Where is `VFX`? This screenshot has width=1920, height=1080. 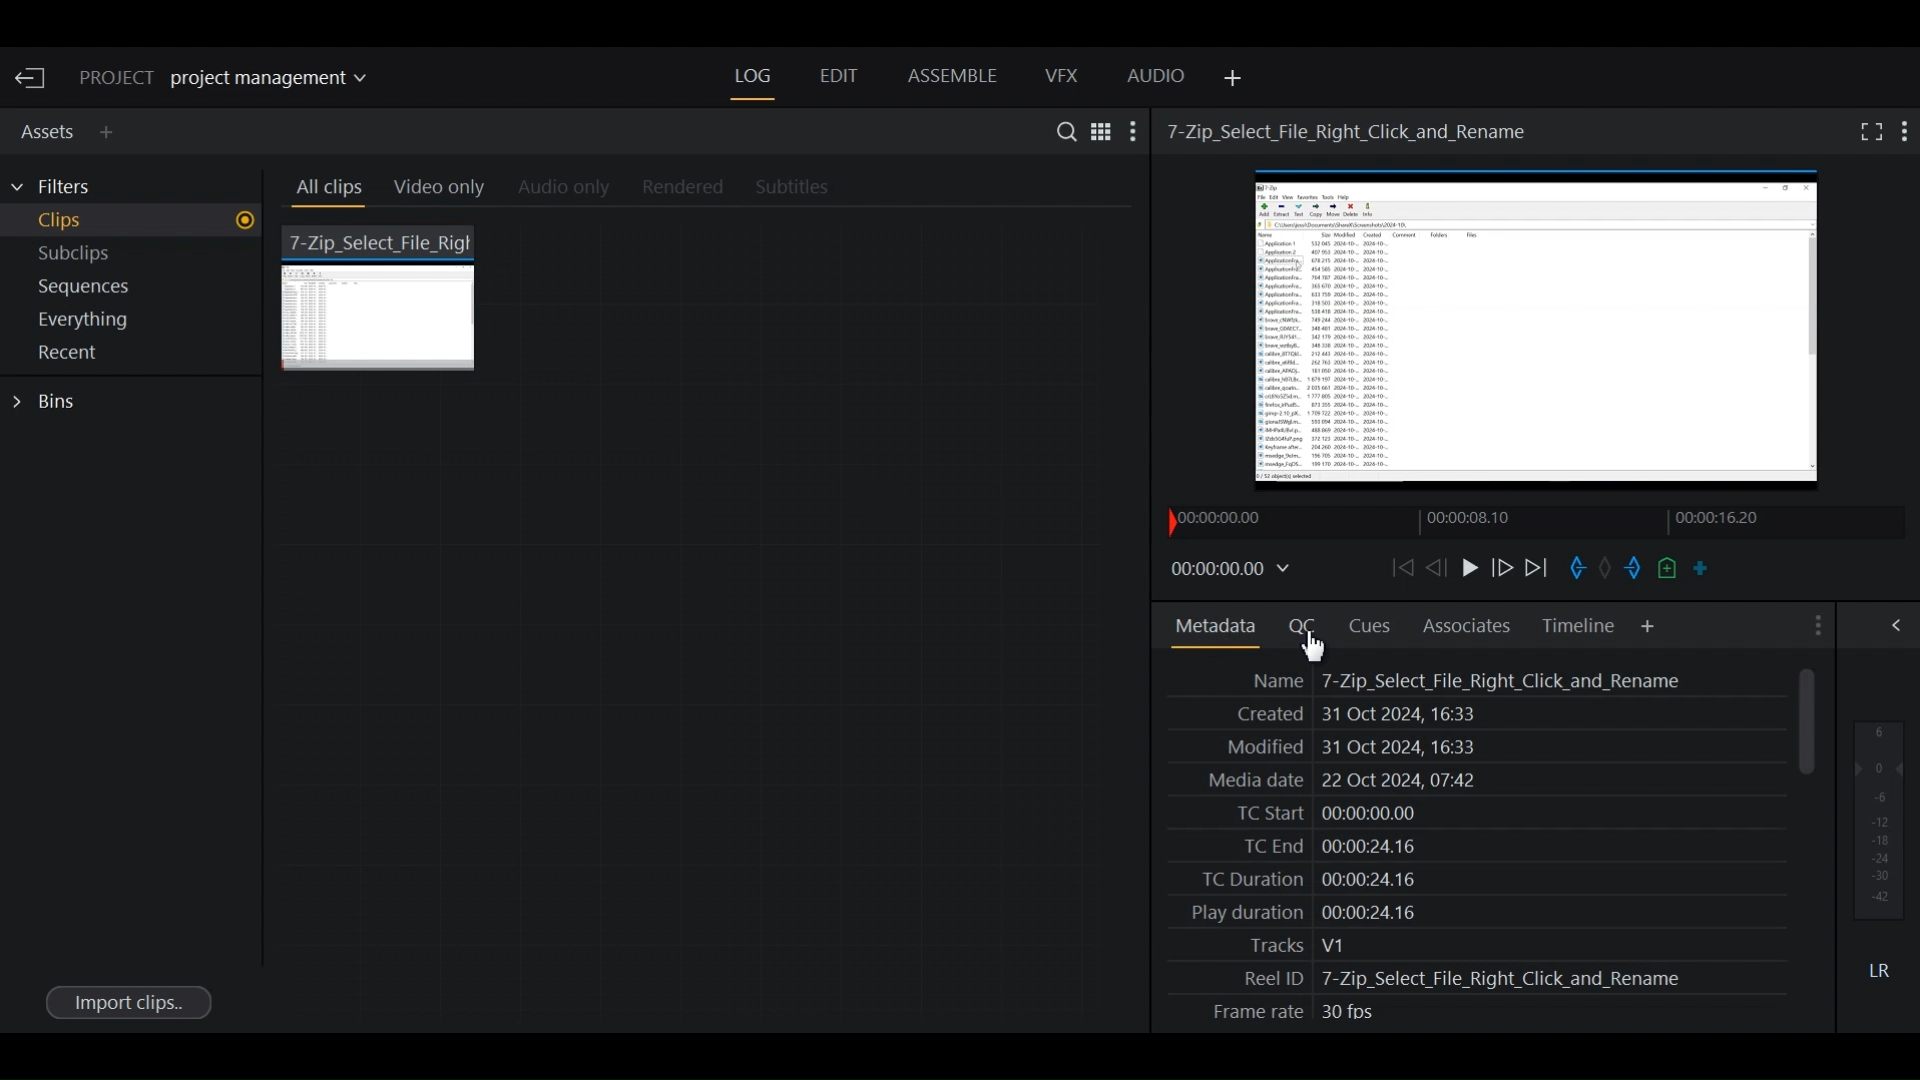
VFX is located at coordinates (1063, 76).